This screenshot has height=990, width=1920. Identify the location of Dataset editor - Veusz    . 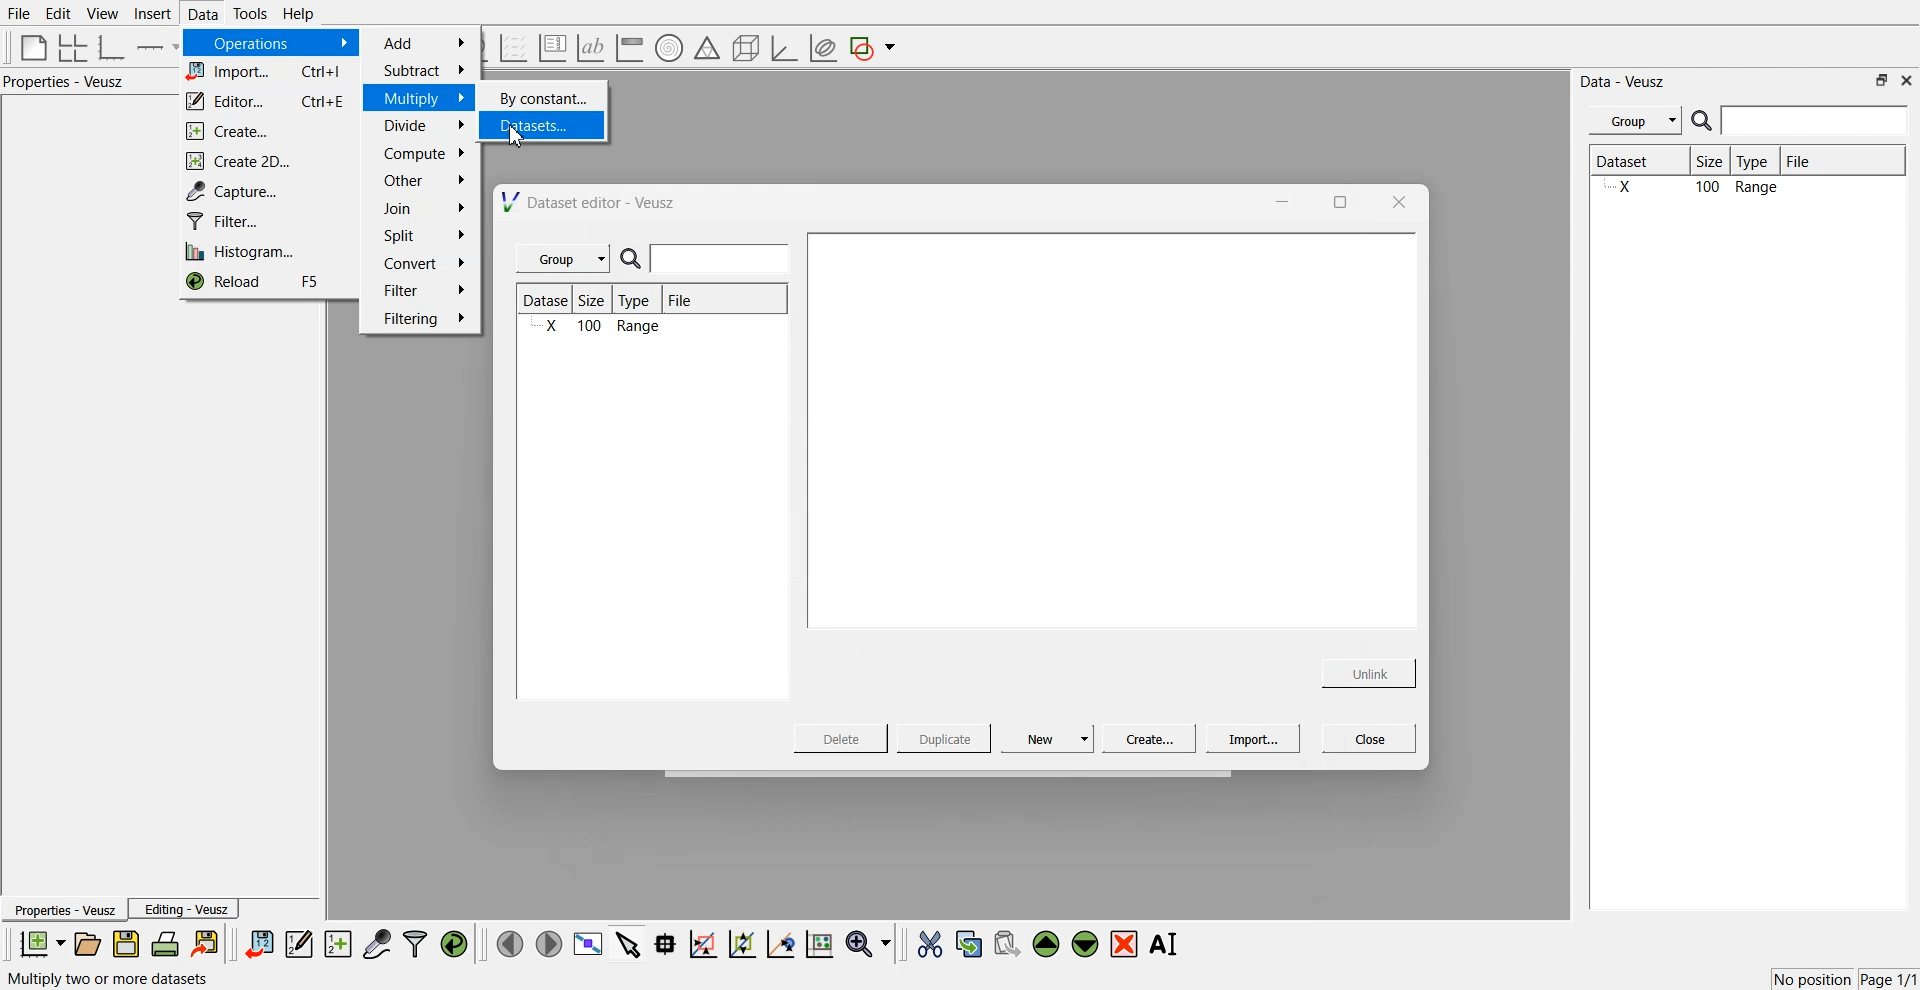
(591, 202).